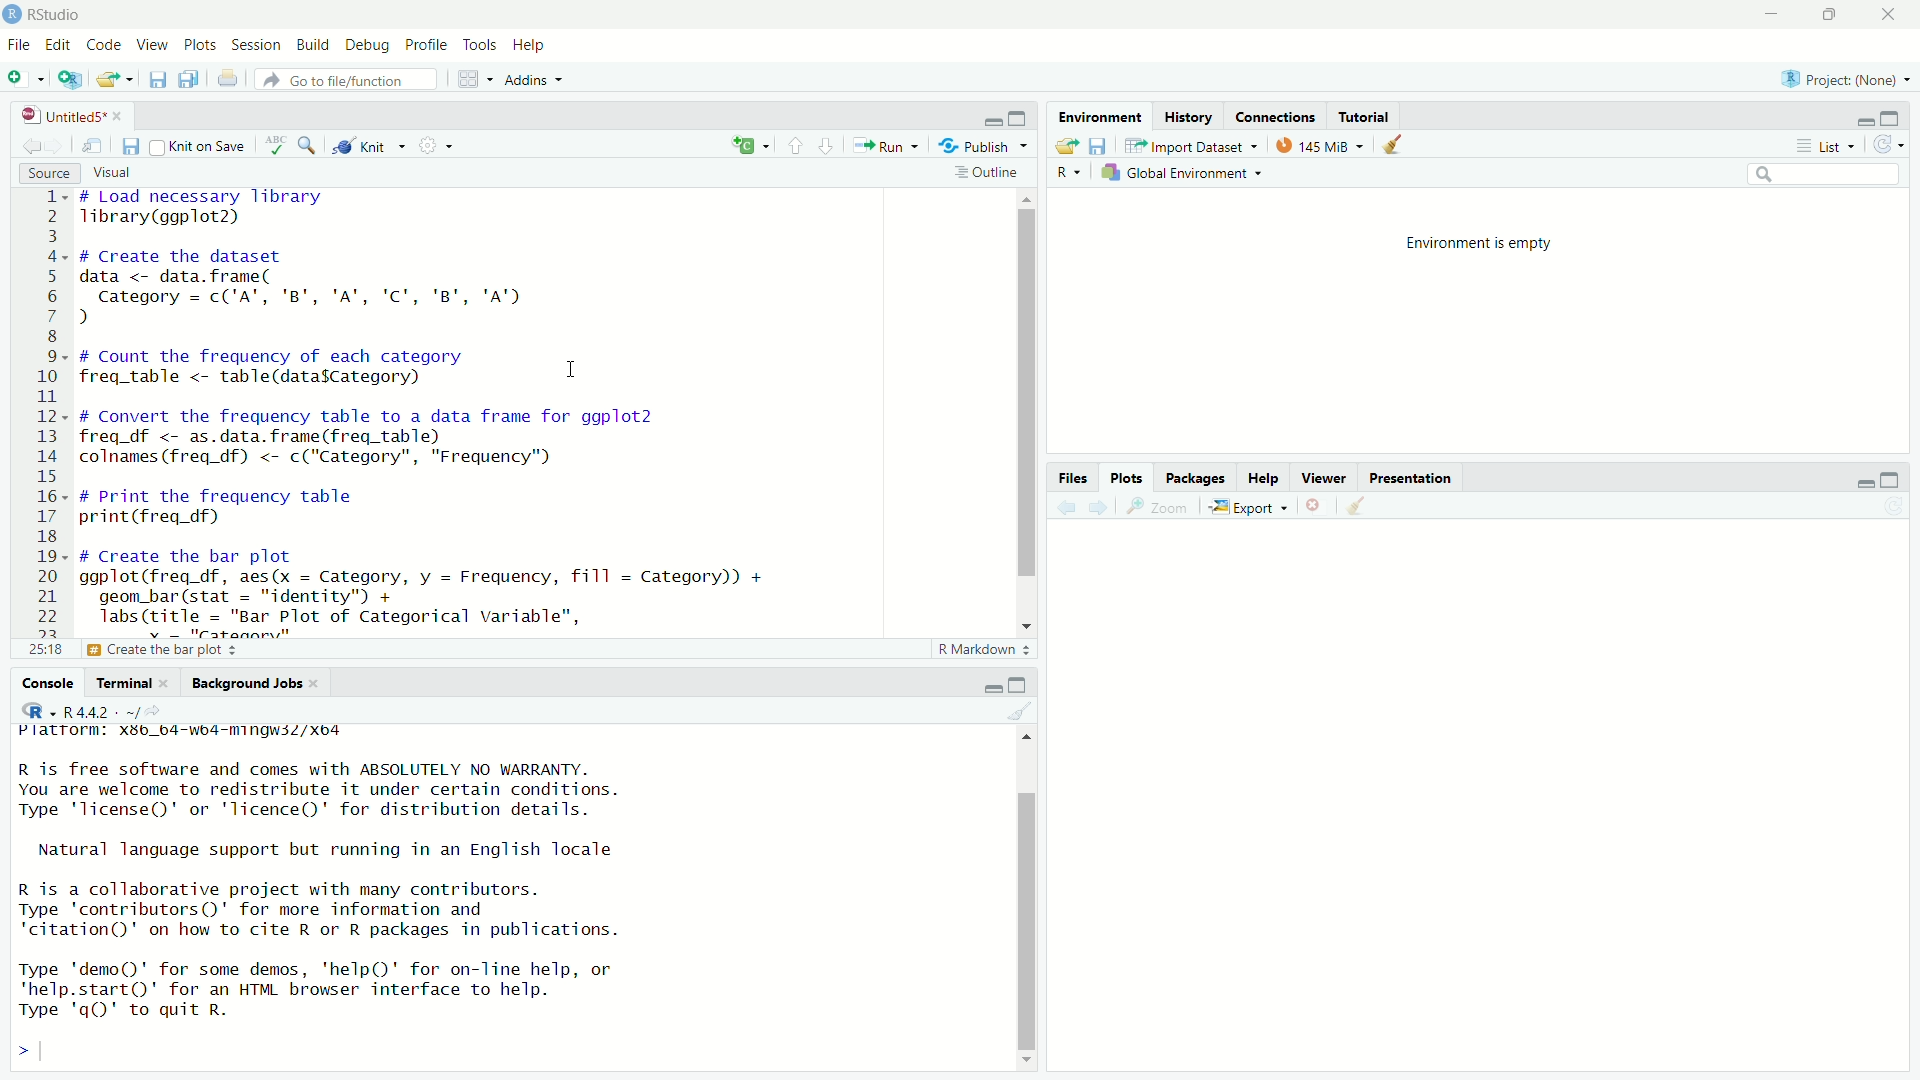 The image size is (1920, 1080). What do you see at coordinates (351, 909) in the screenshot?
I see `R is free software and comes with ABSOLUTELY NO WARRANTY.You are welcome to redistribute it under certain conditions.Type 'license()' or 'licence()' for distribution details.Natural language support but running in an English localeR is a collaborative project with many contributors.Type 'contributors()' for more information and"citation()' on how to cite R or R packages in publications.Type 'demo()' for some demos, 'help()' for on-Tine help, or'help.start()"' for an HTML browser interface to help.Type 'qQ' to quit R.` at bounding box center [351, 909].